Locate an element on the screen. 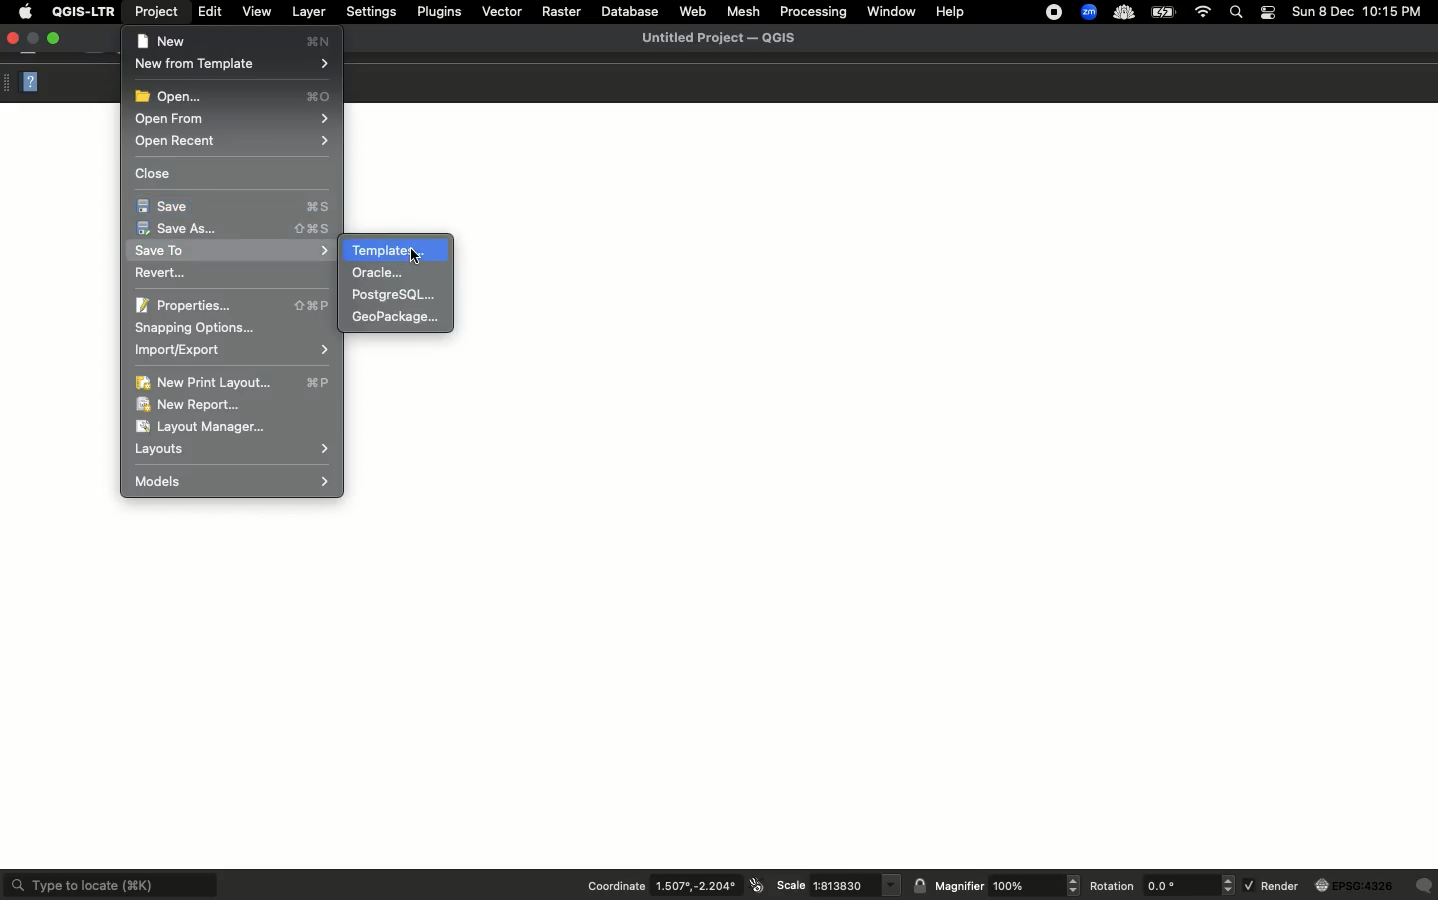 This screenshot has height=900, width=1438. Type to locate is located at coordinates (110, 883).